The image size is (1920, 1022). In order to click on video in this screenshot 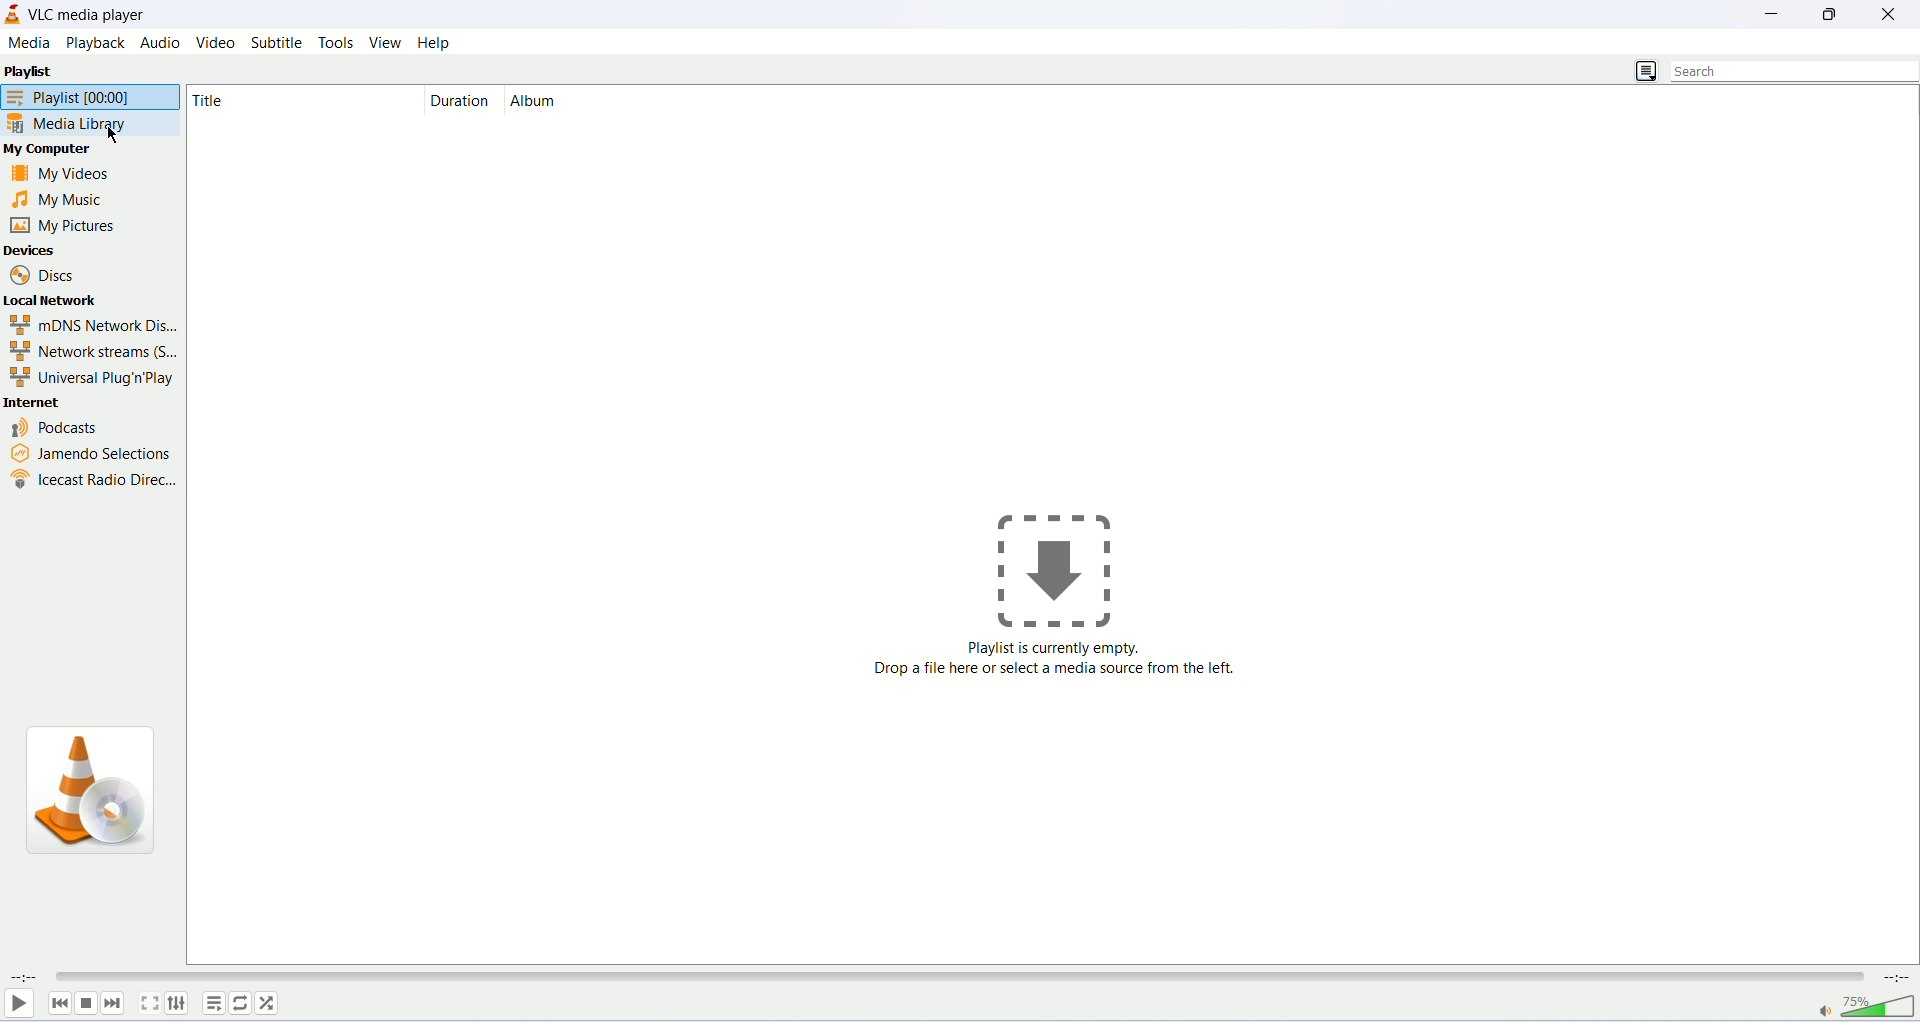, I will do `click(213, 42)`.